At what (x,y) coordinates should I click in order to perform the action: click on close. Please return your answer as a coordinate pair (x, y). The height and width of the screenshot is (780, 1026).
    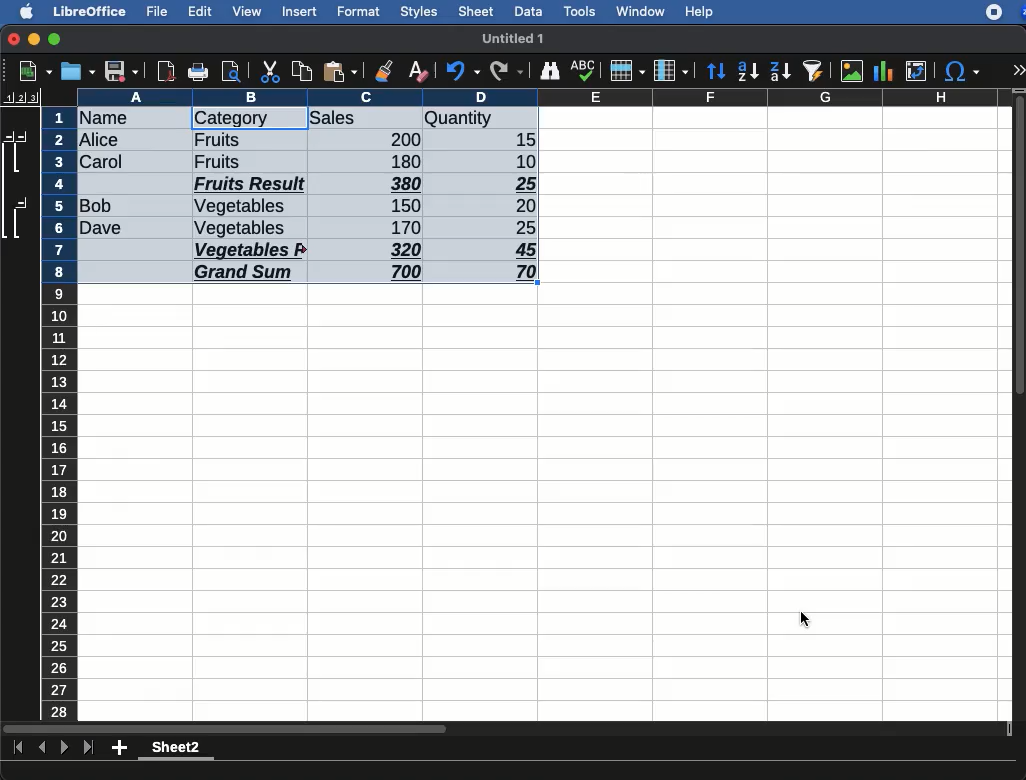
    Looking at the image, I should click on (15, 41).